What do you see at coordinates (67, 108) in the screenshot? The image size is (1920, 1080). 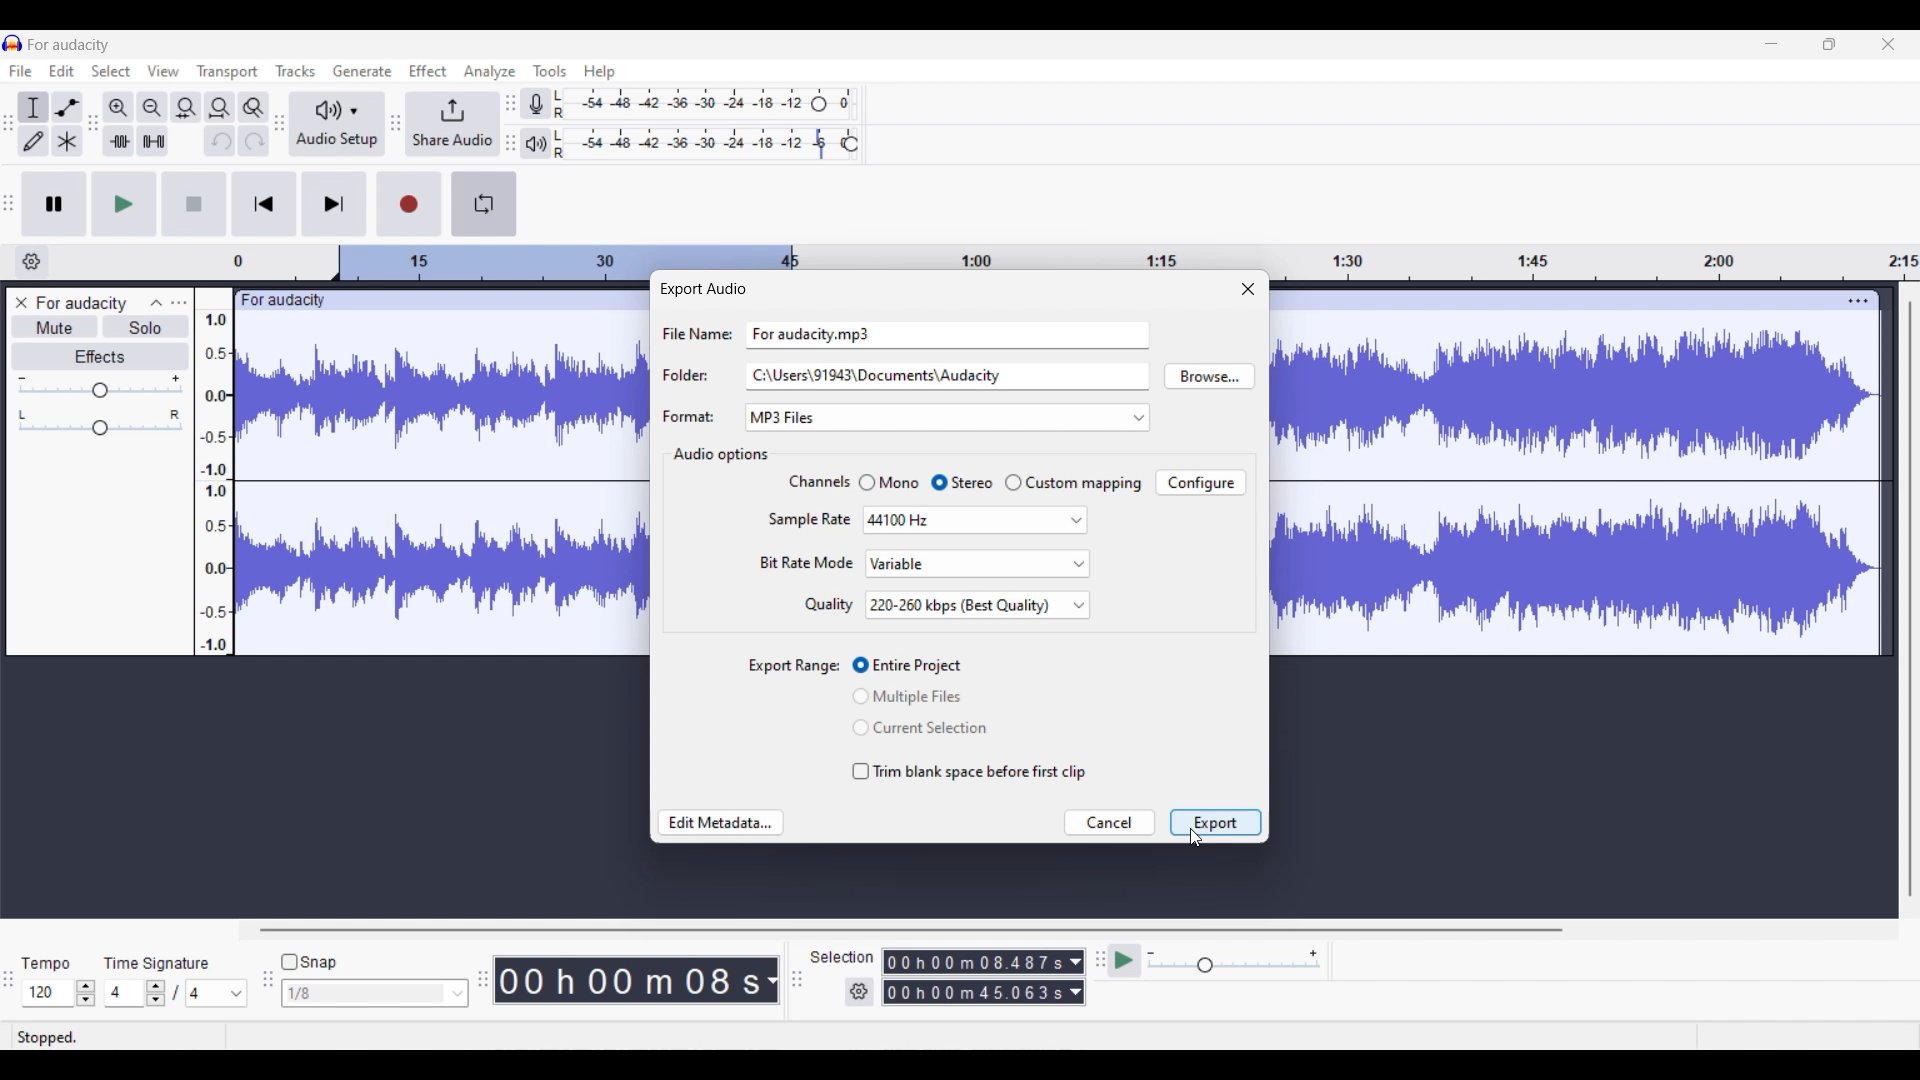 I see `Envelop tool` at bounding box center [67, 108].